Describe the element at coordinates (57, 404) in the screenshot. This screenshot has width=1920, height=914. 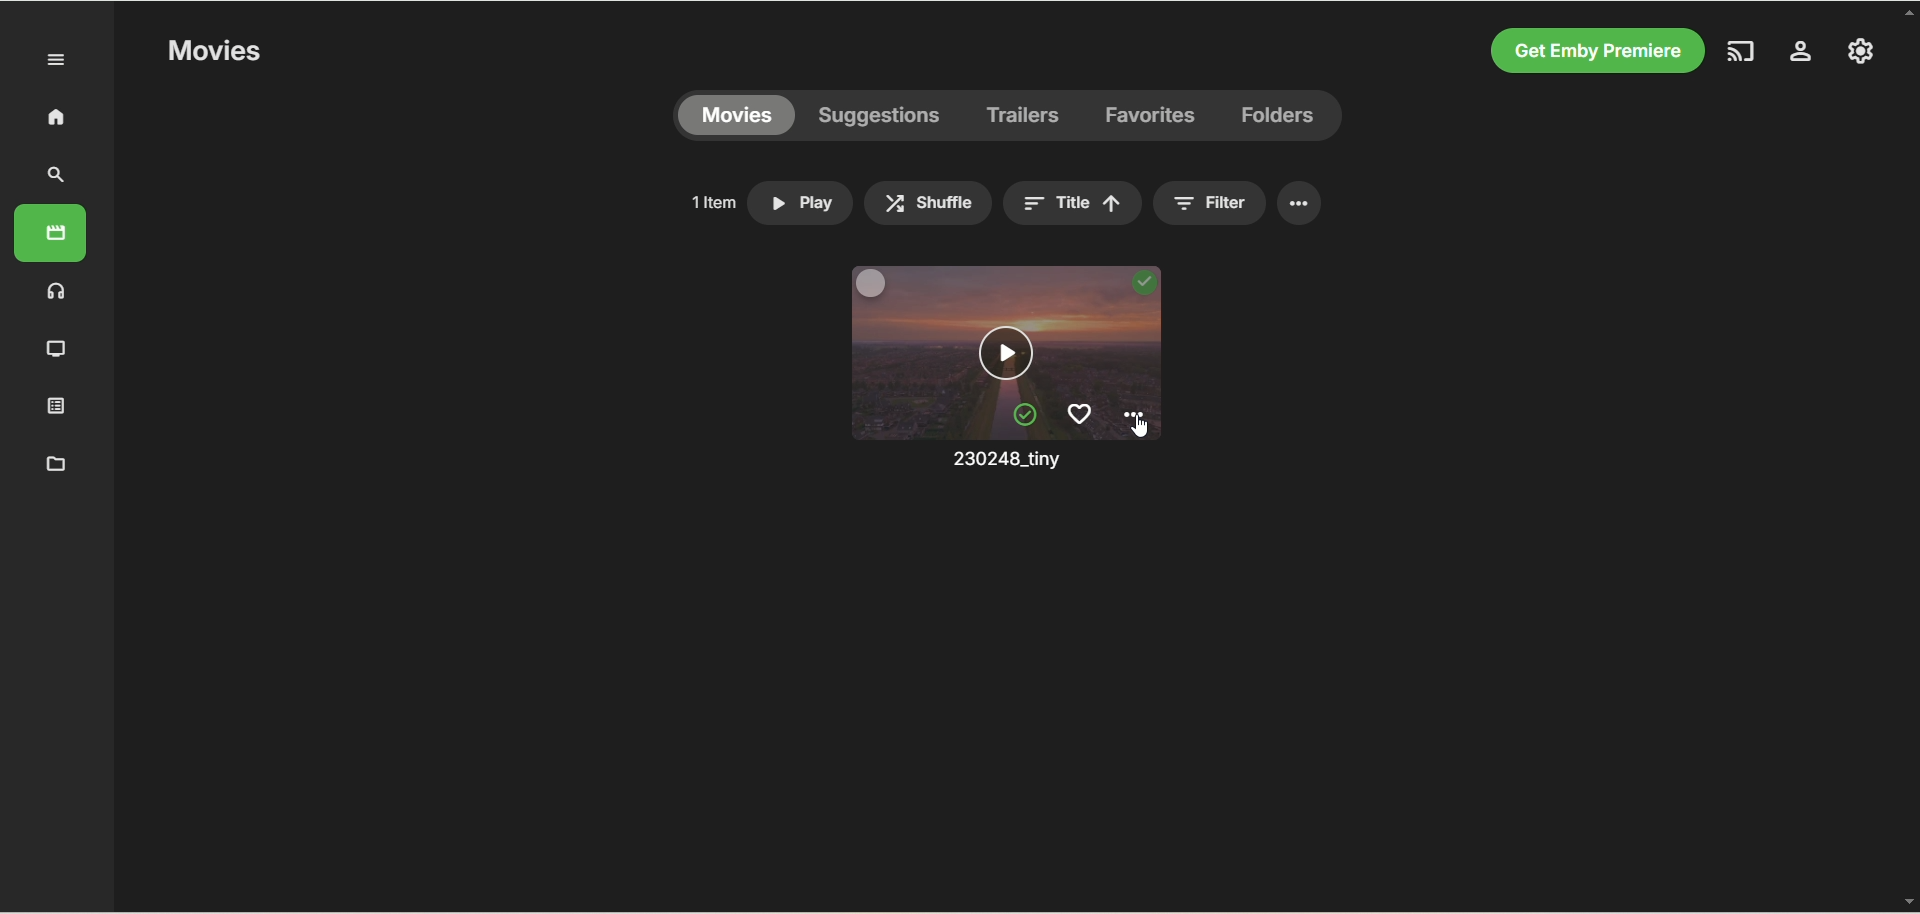
I see `playlist` at that location.